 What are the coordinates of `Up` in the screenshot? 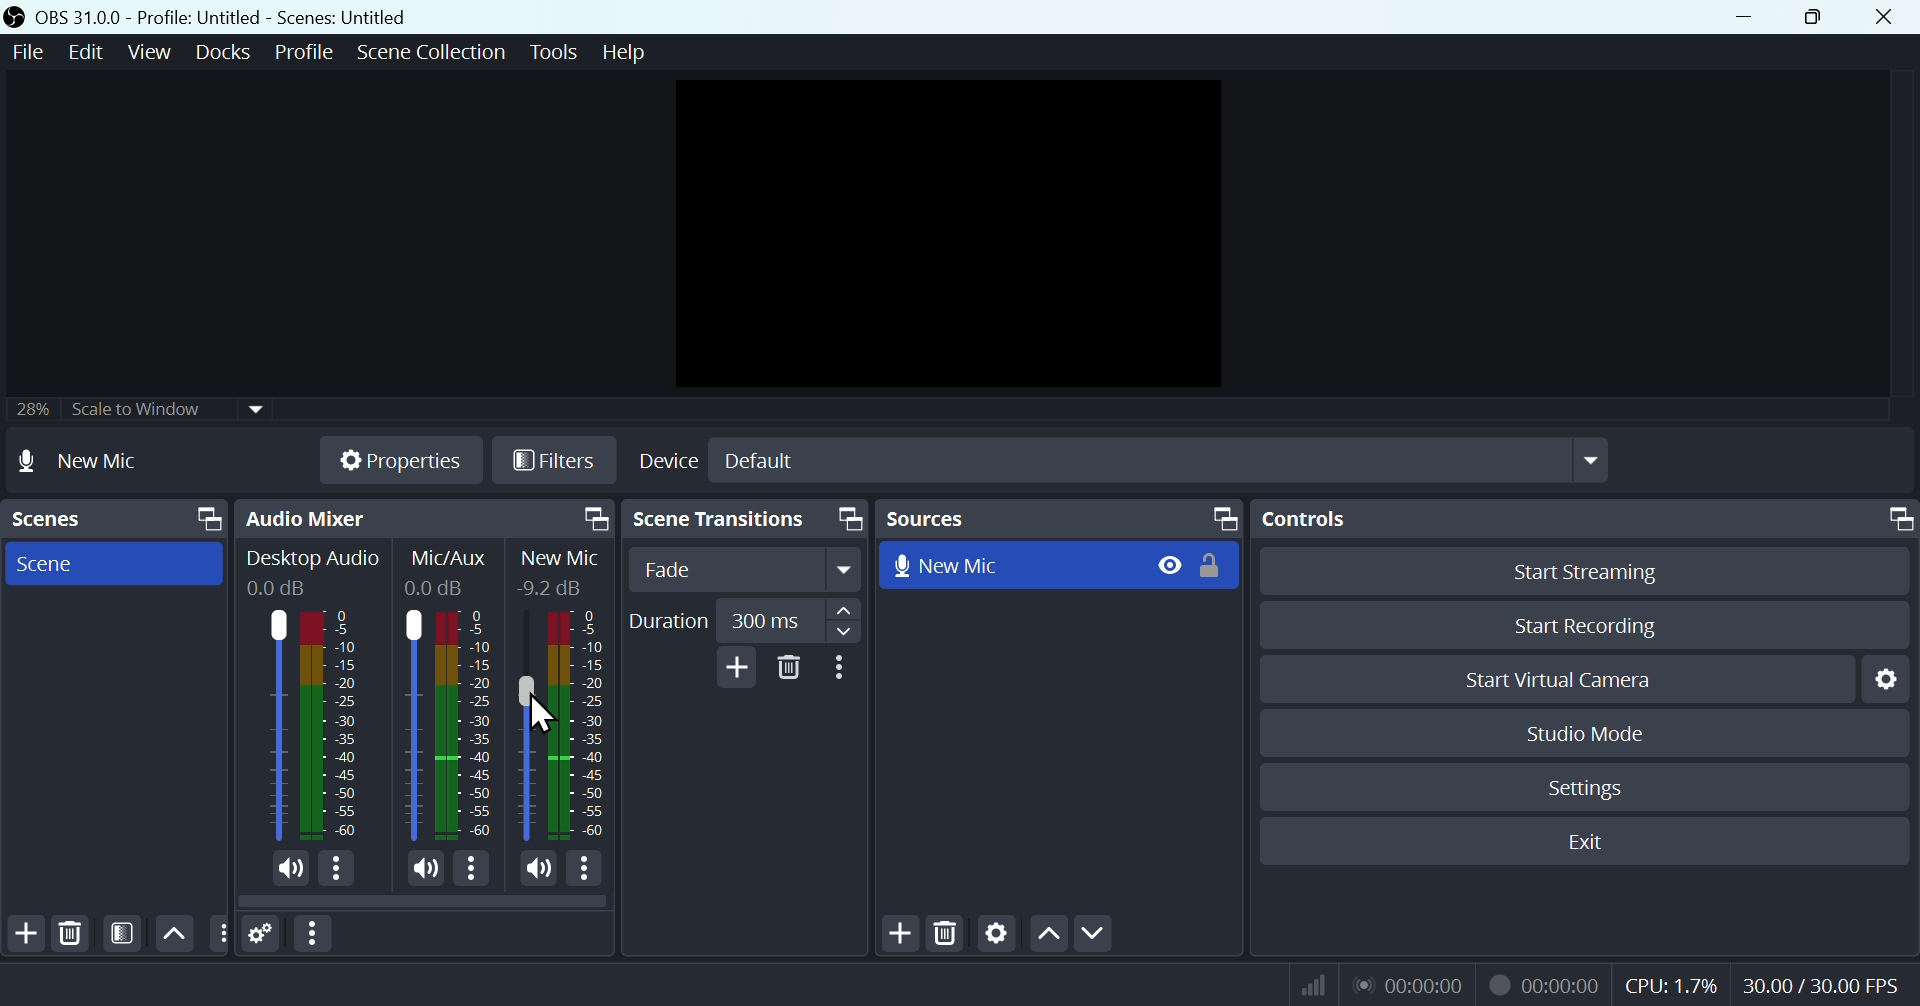 It's located at (1047, 937).